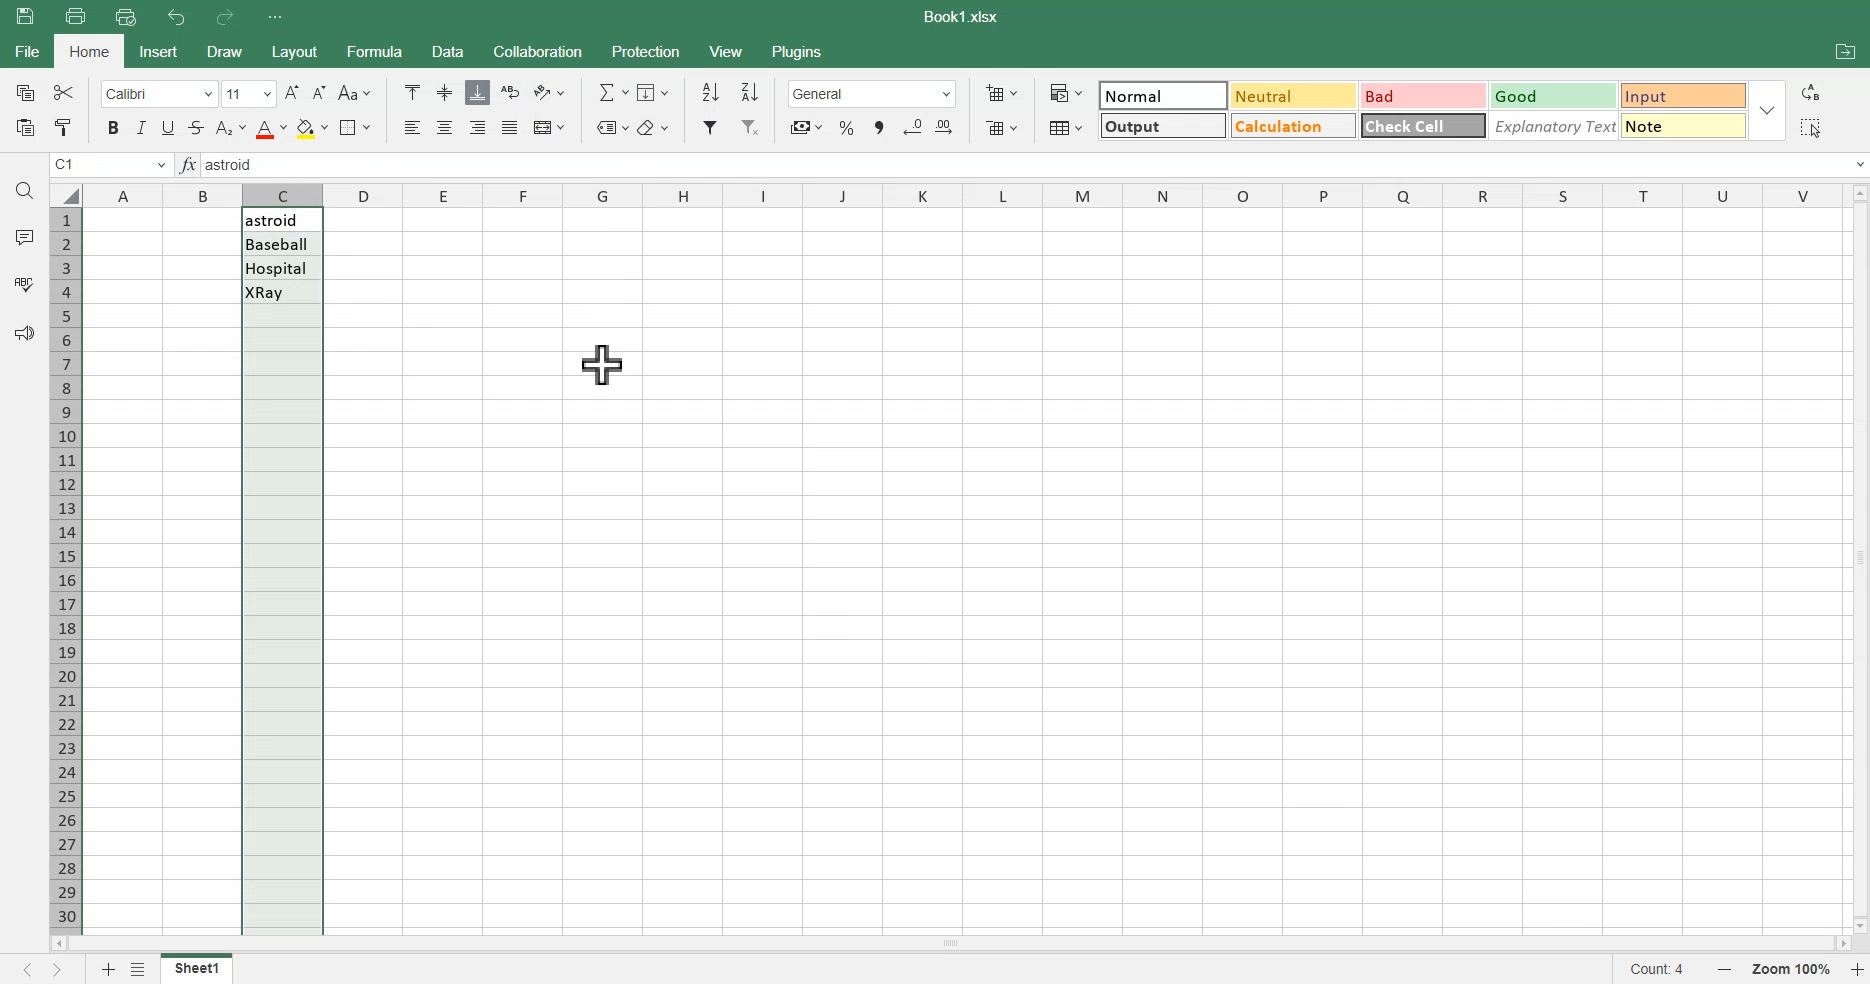  What do you see at coordinates (230, 127) in the screenshot?
I see `Subscript` at bounding box center [230, 127].